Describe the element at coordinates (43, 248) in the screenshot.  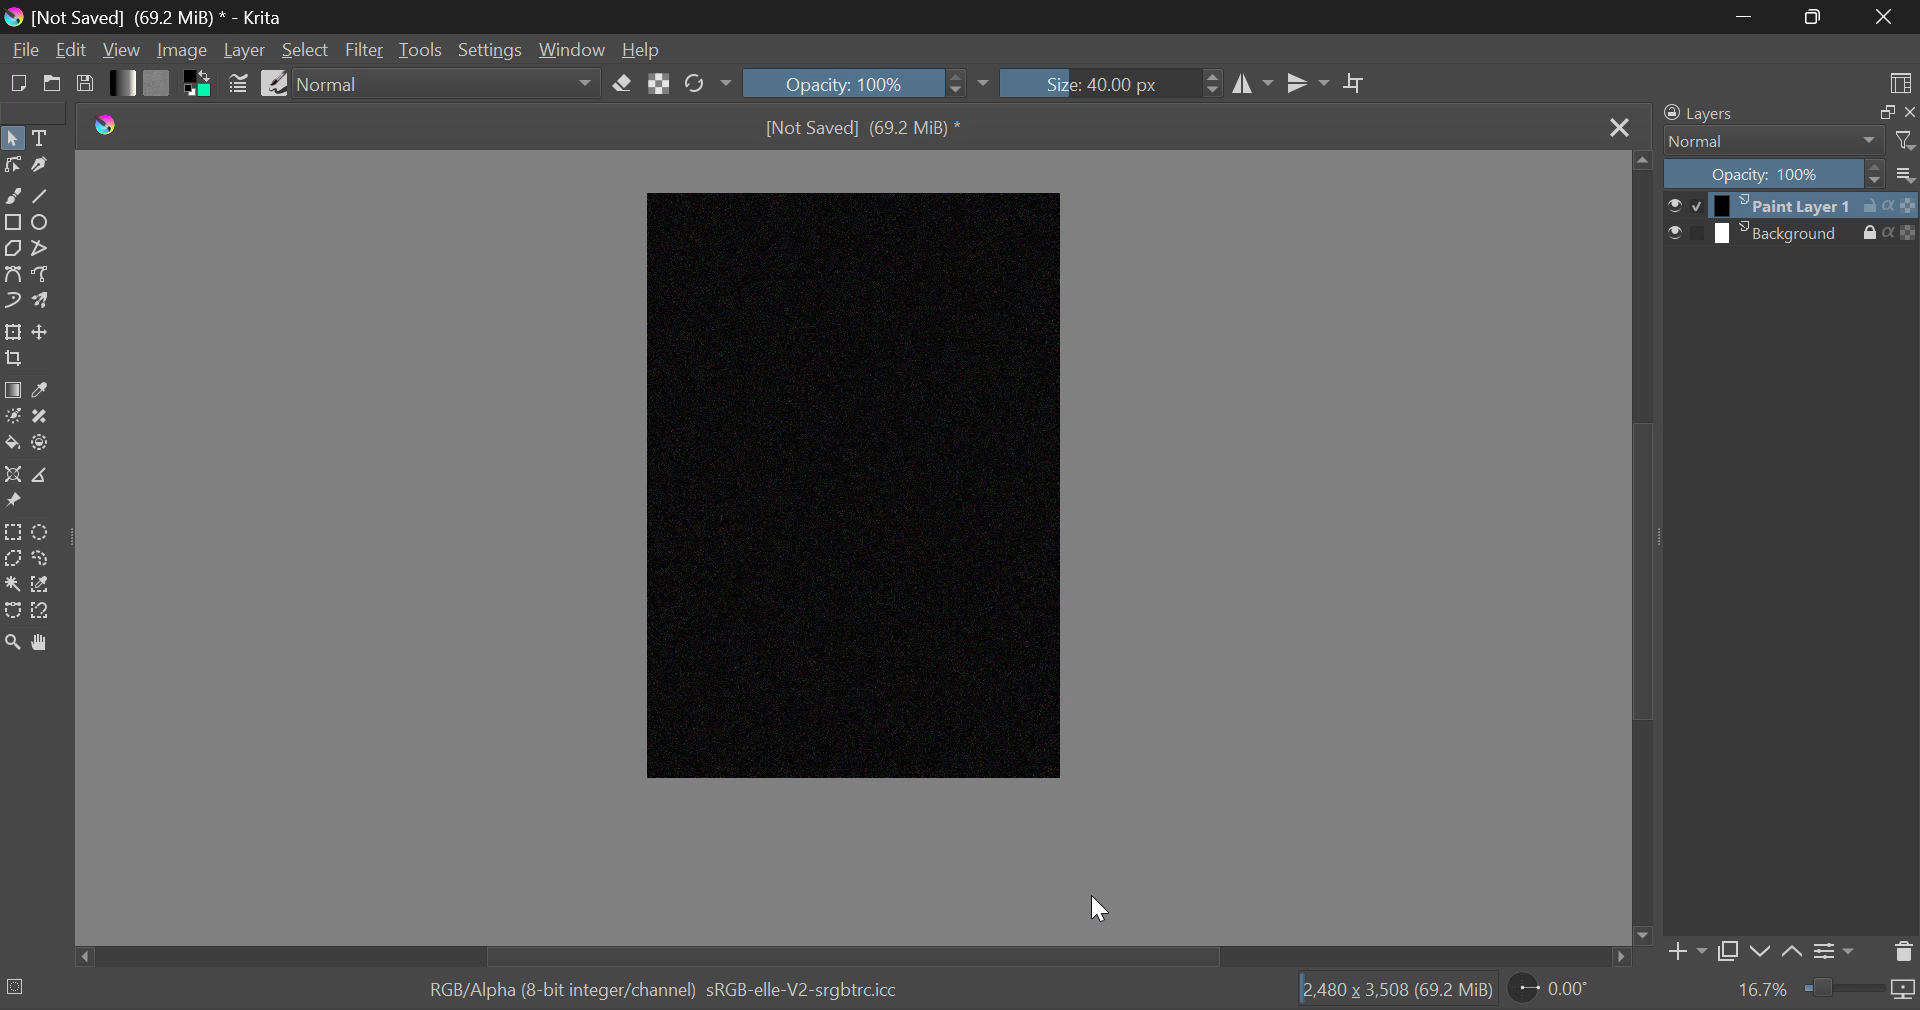
I see `Polyline` at that location.